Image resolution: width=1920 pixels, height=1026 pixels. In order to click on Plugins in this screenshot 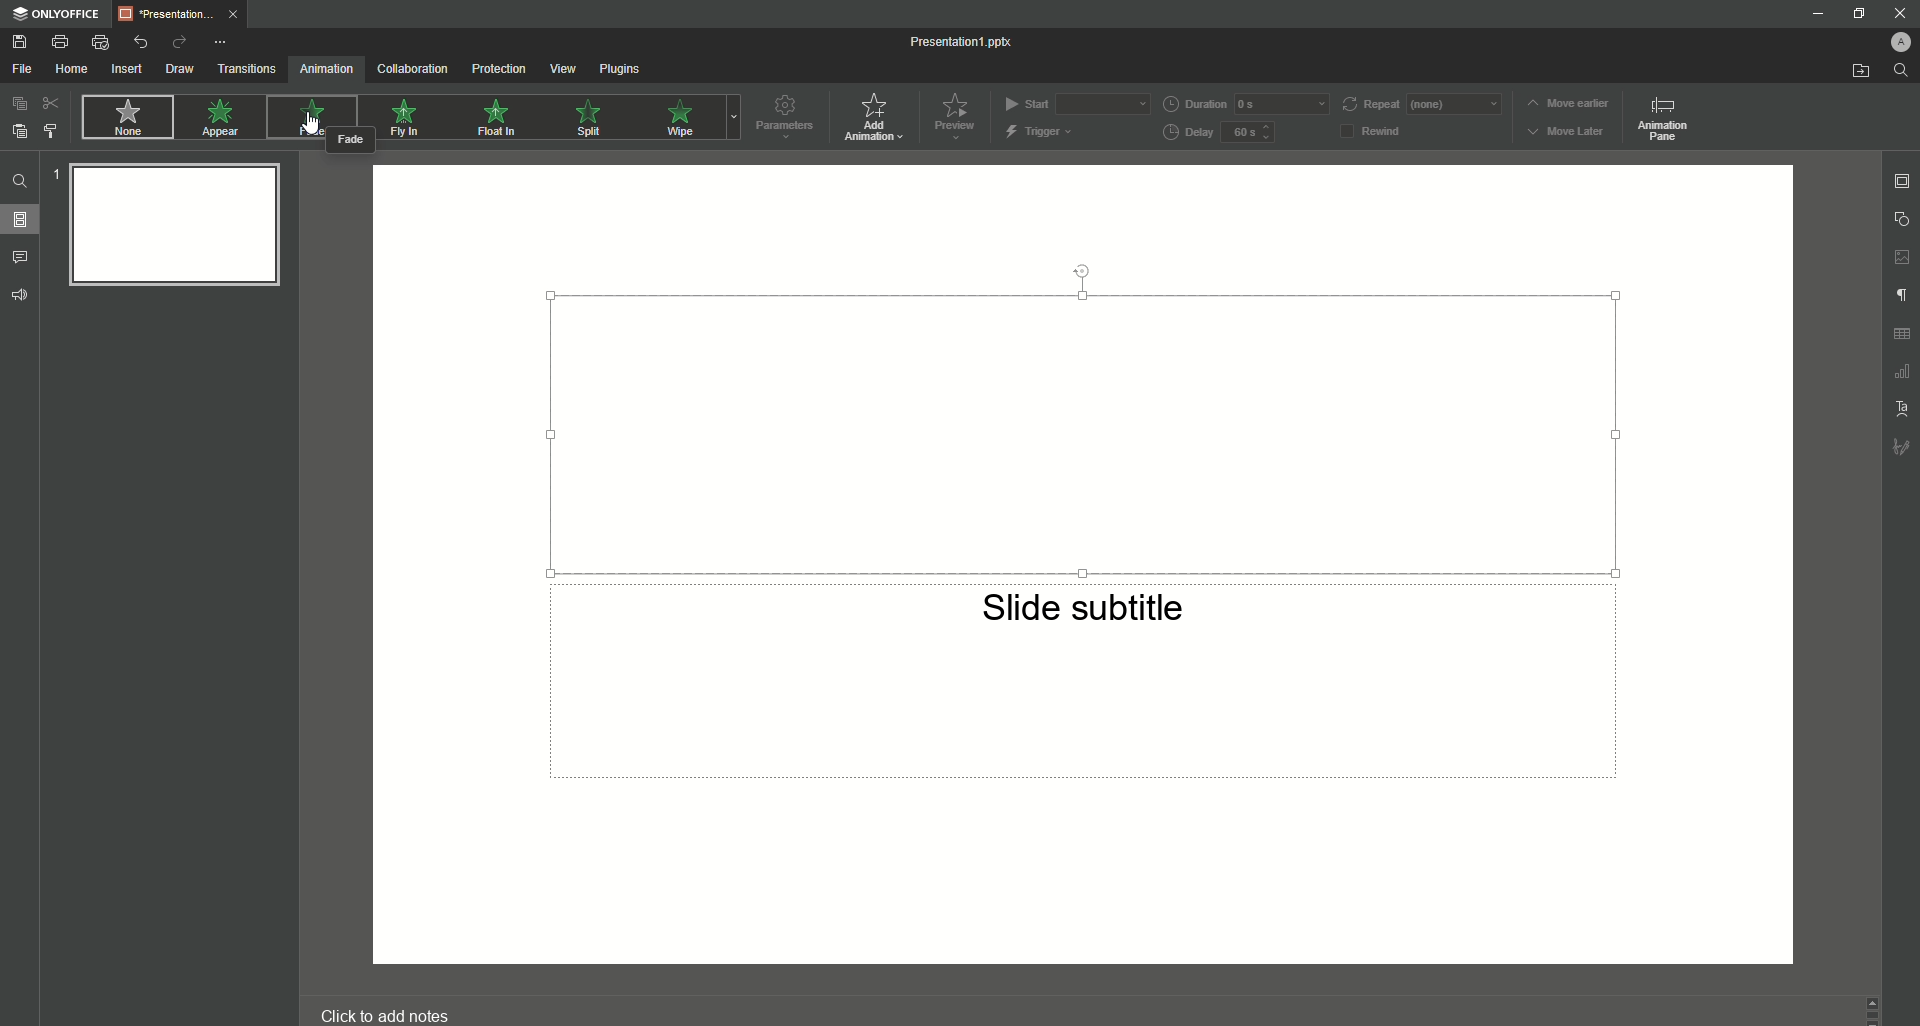, I will do `click(620, 69)`.